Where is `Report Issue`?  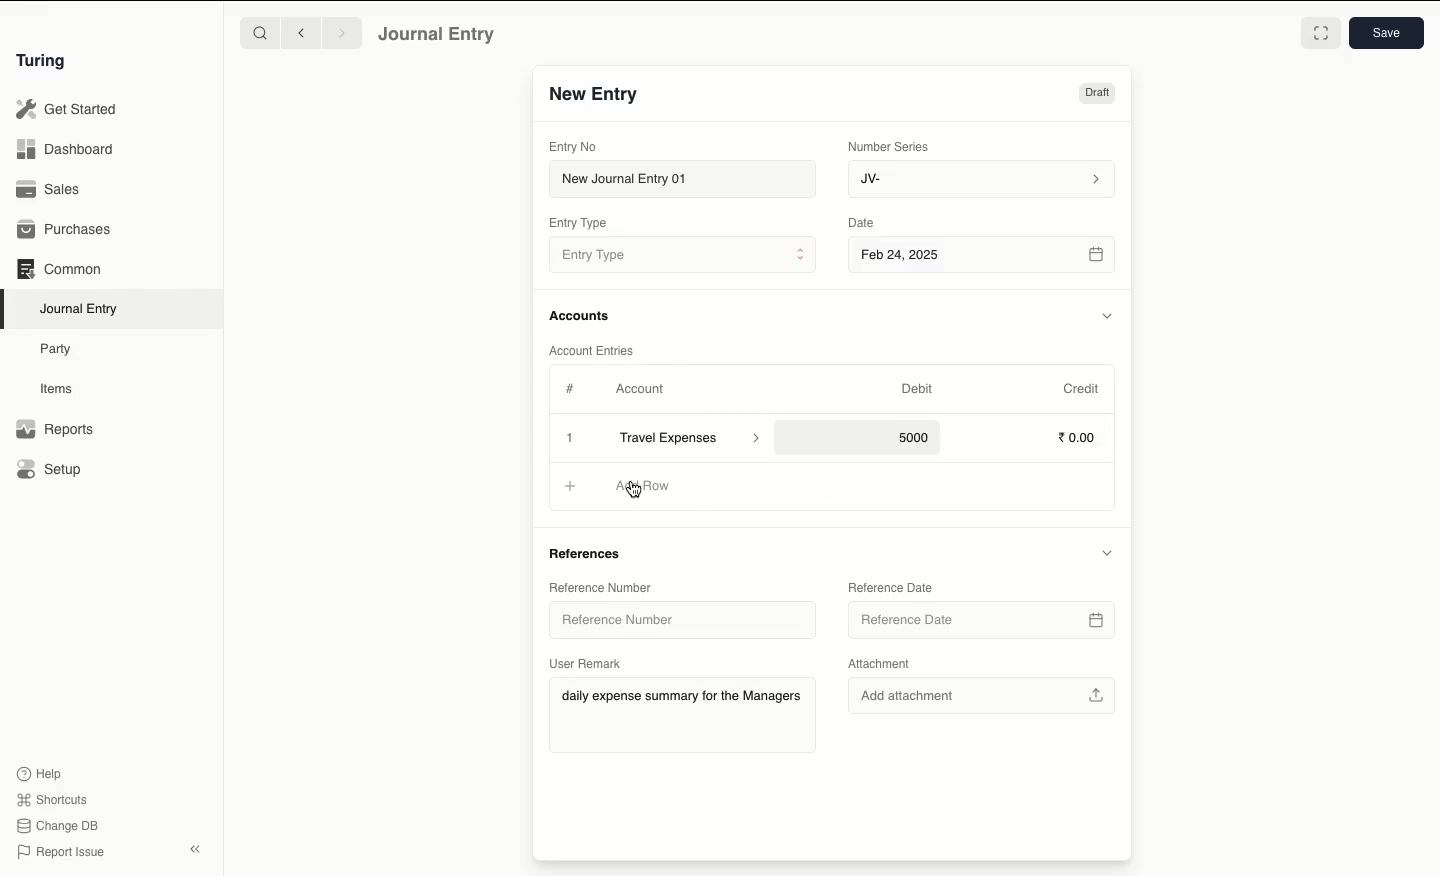
Report Issue is located at coordinates (63, 853).